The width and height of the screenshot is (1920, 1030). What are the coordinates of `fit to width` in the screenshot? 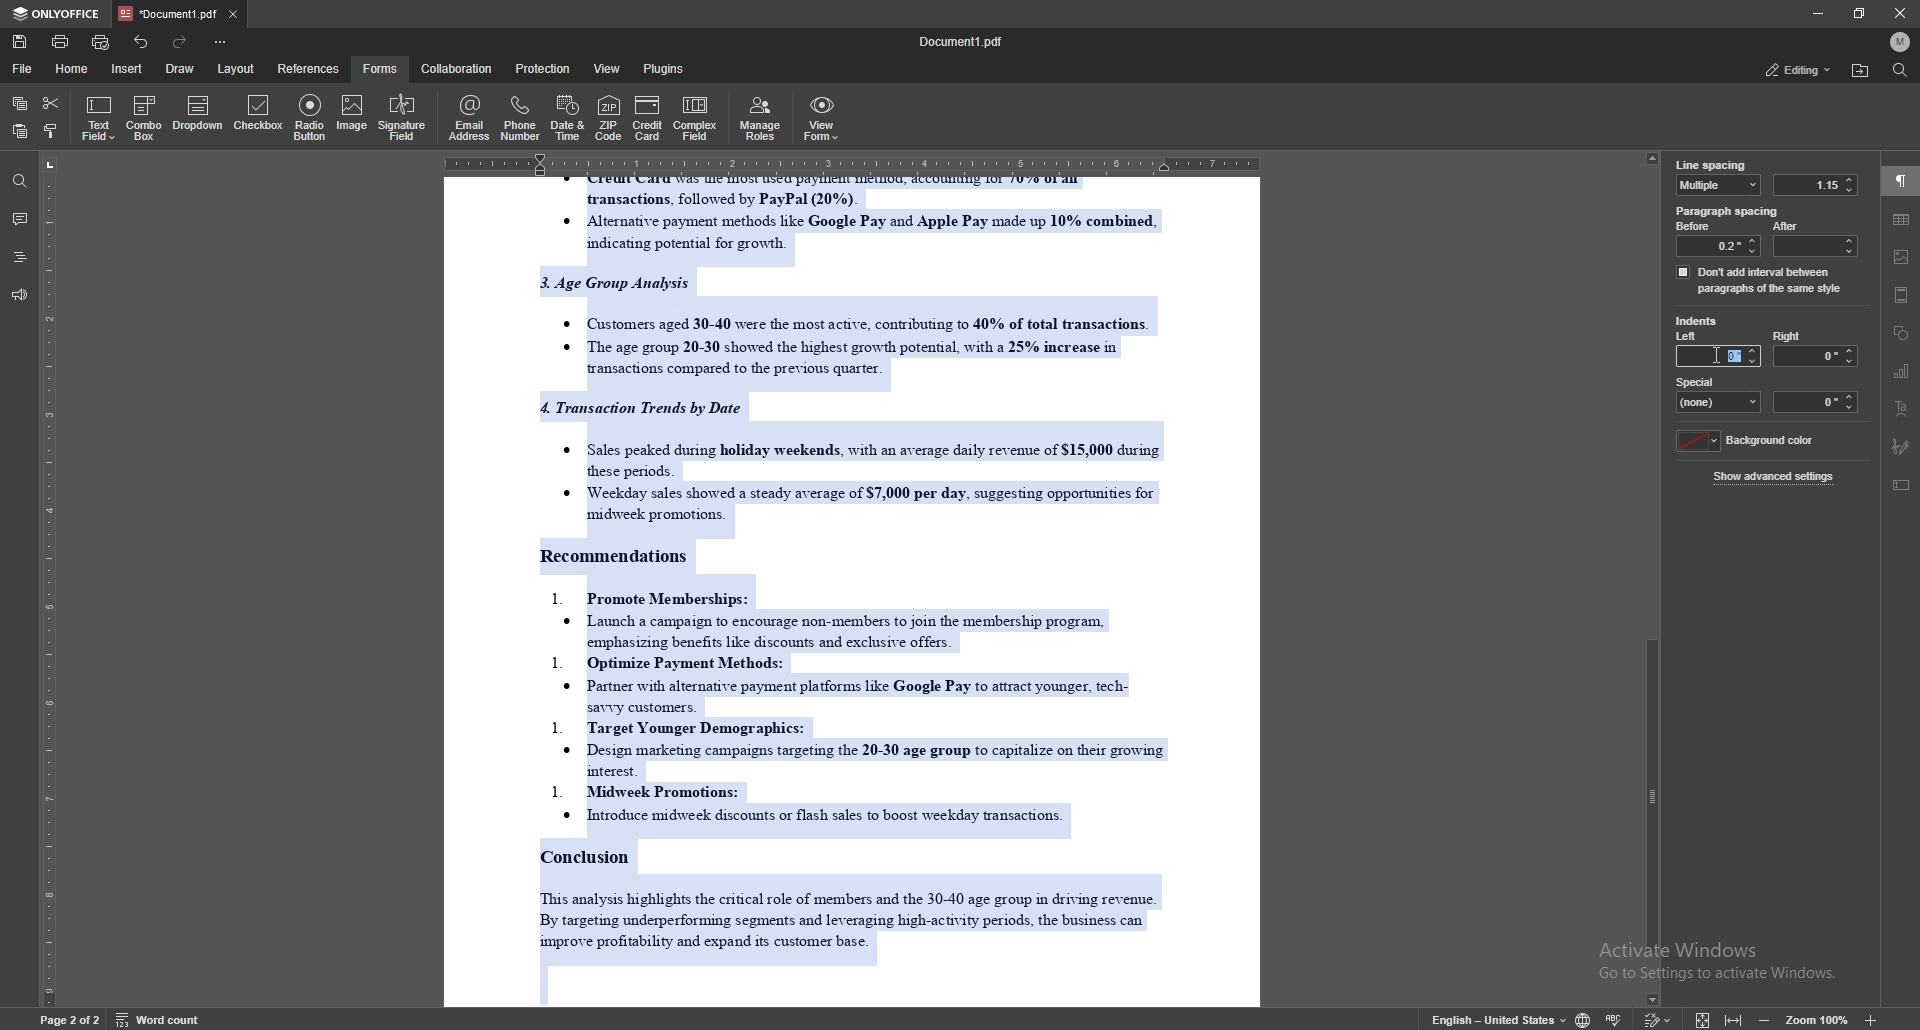 It's located at (1734, 1015).